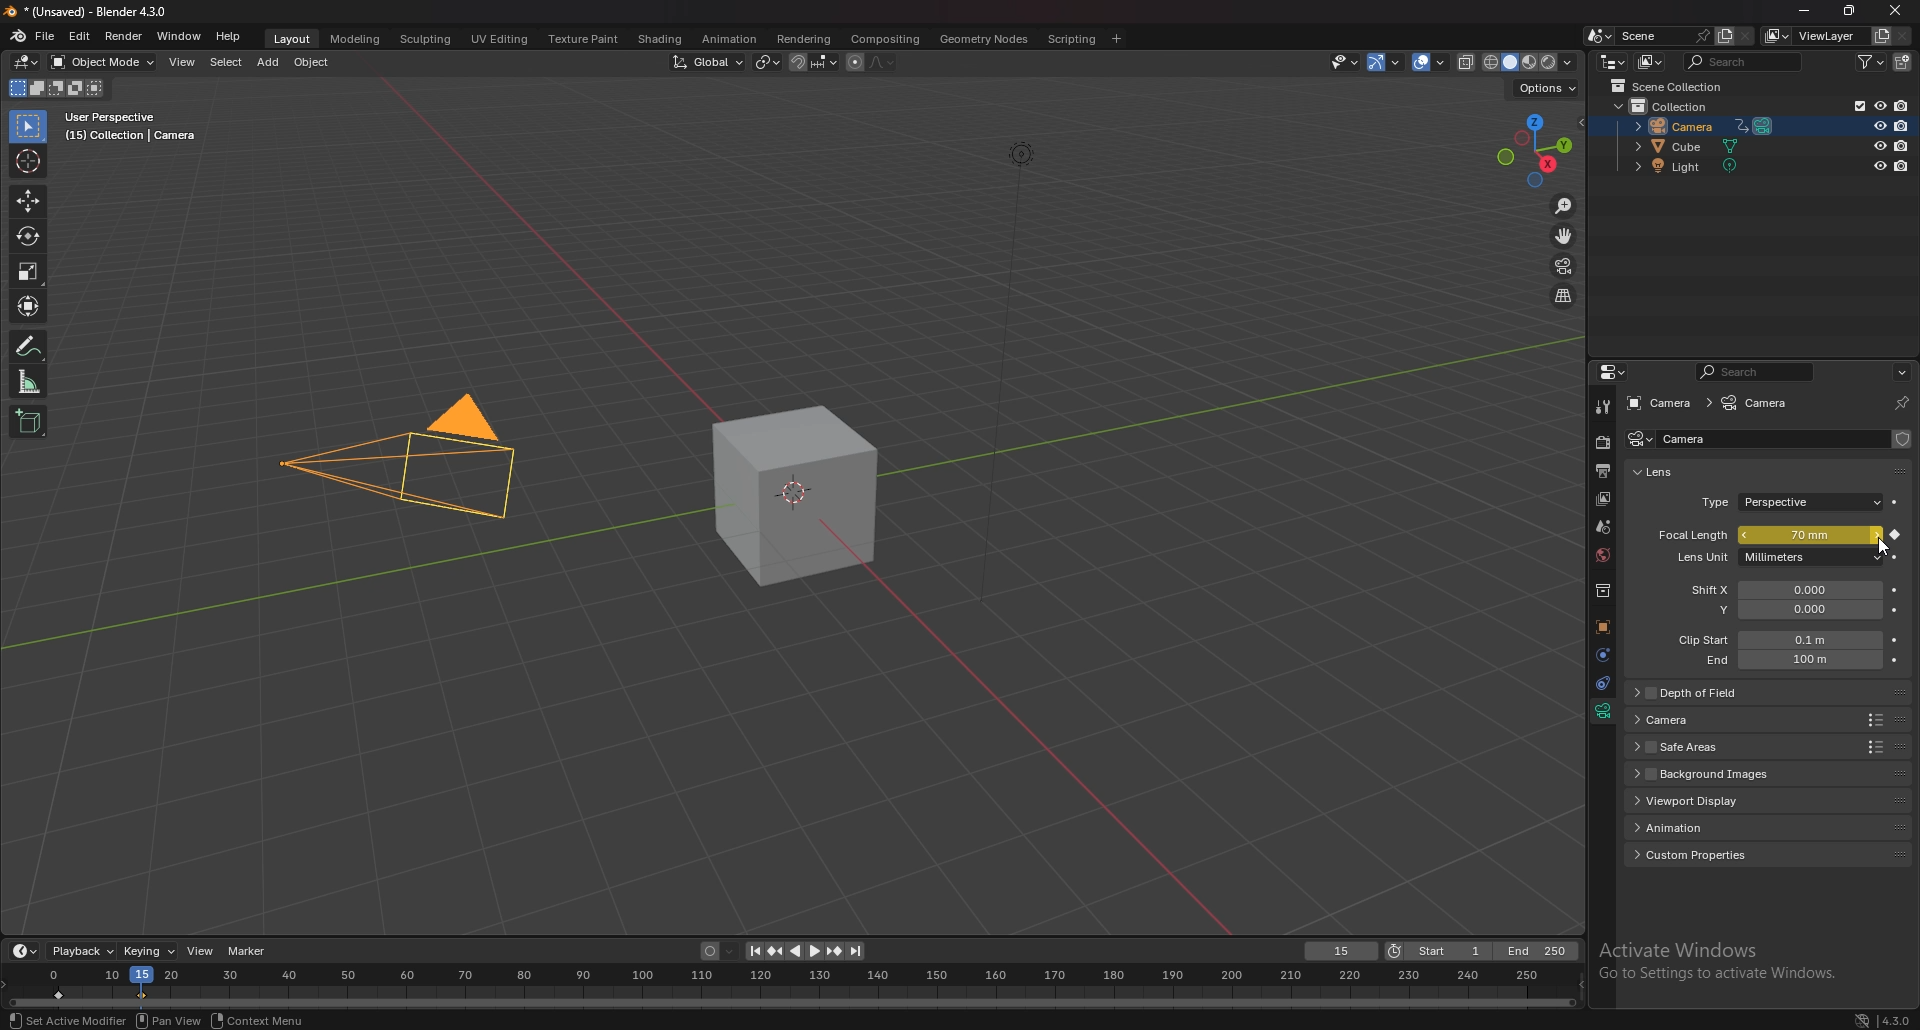  What do you see at coordinates (176, 1020) in the screenshot?
I see `` at bounding box center [176, 1020].